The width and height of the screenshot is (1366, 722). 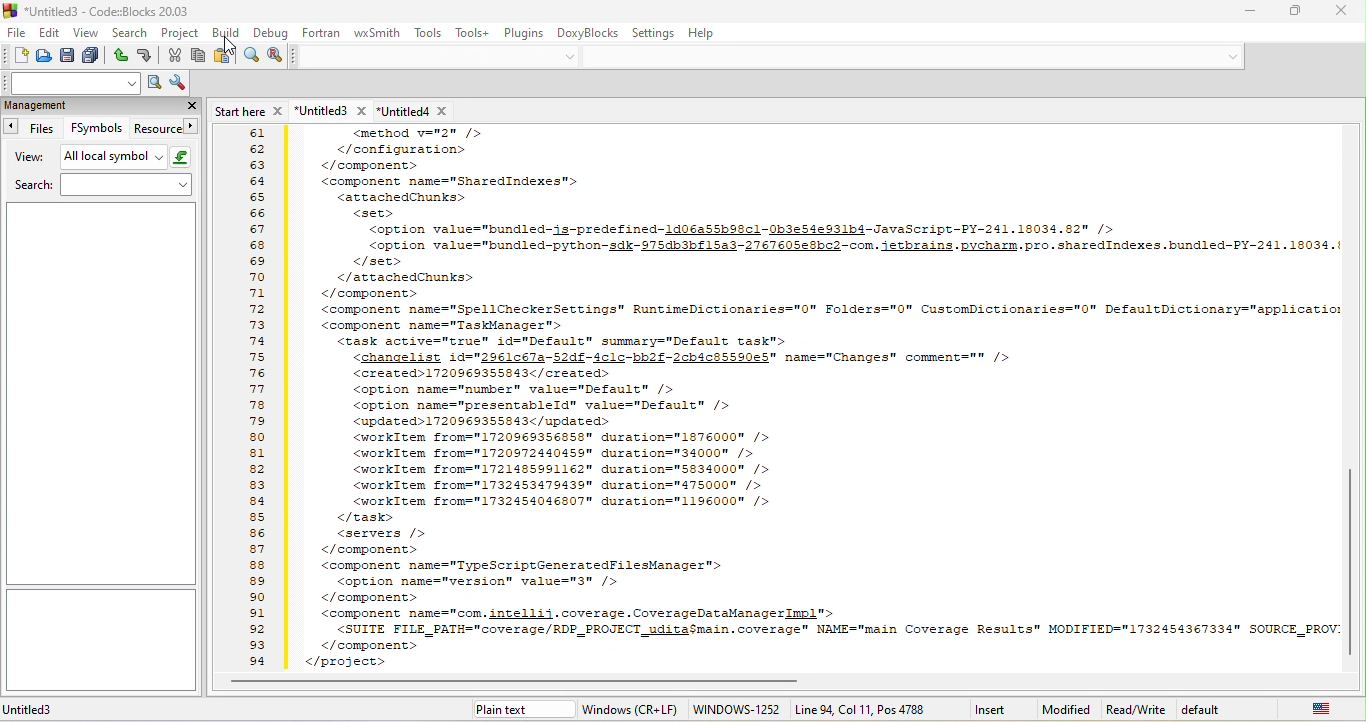 I want to click on edit, so click(x=49, y=32).